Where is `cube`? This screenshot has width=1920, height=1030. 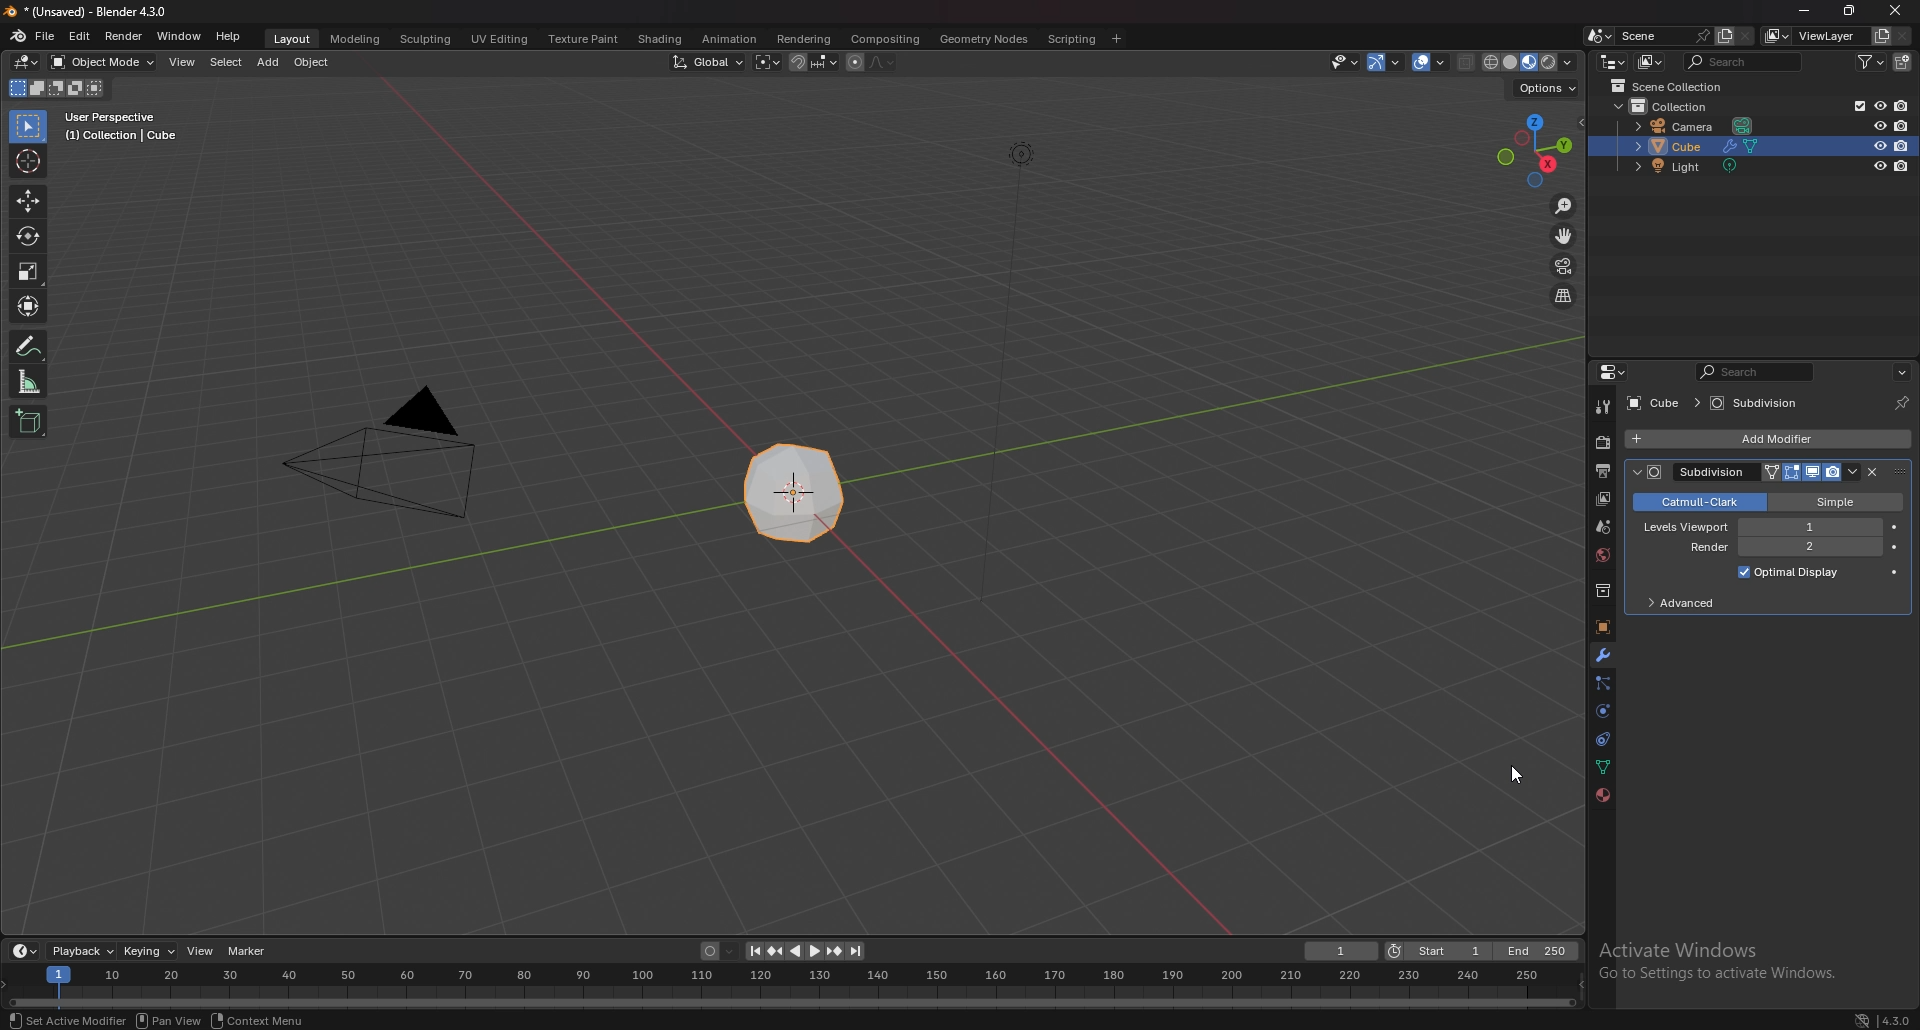 cube is located at coordinates (1652, 403).